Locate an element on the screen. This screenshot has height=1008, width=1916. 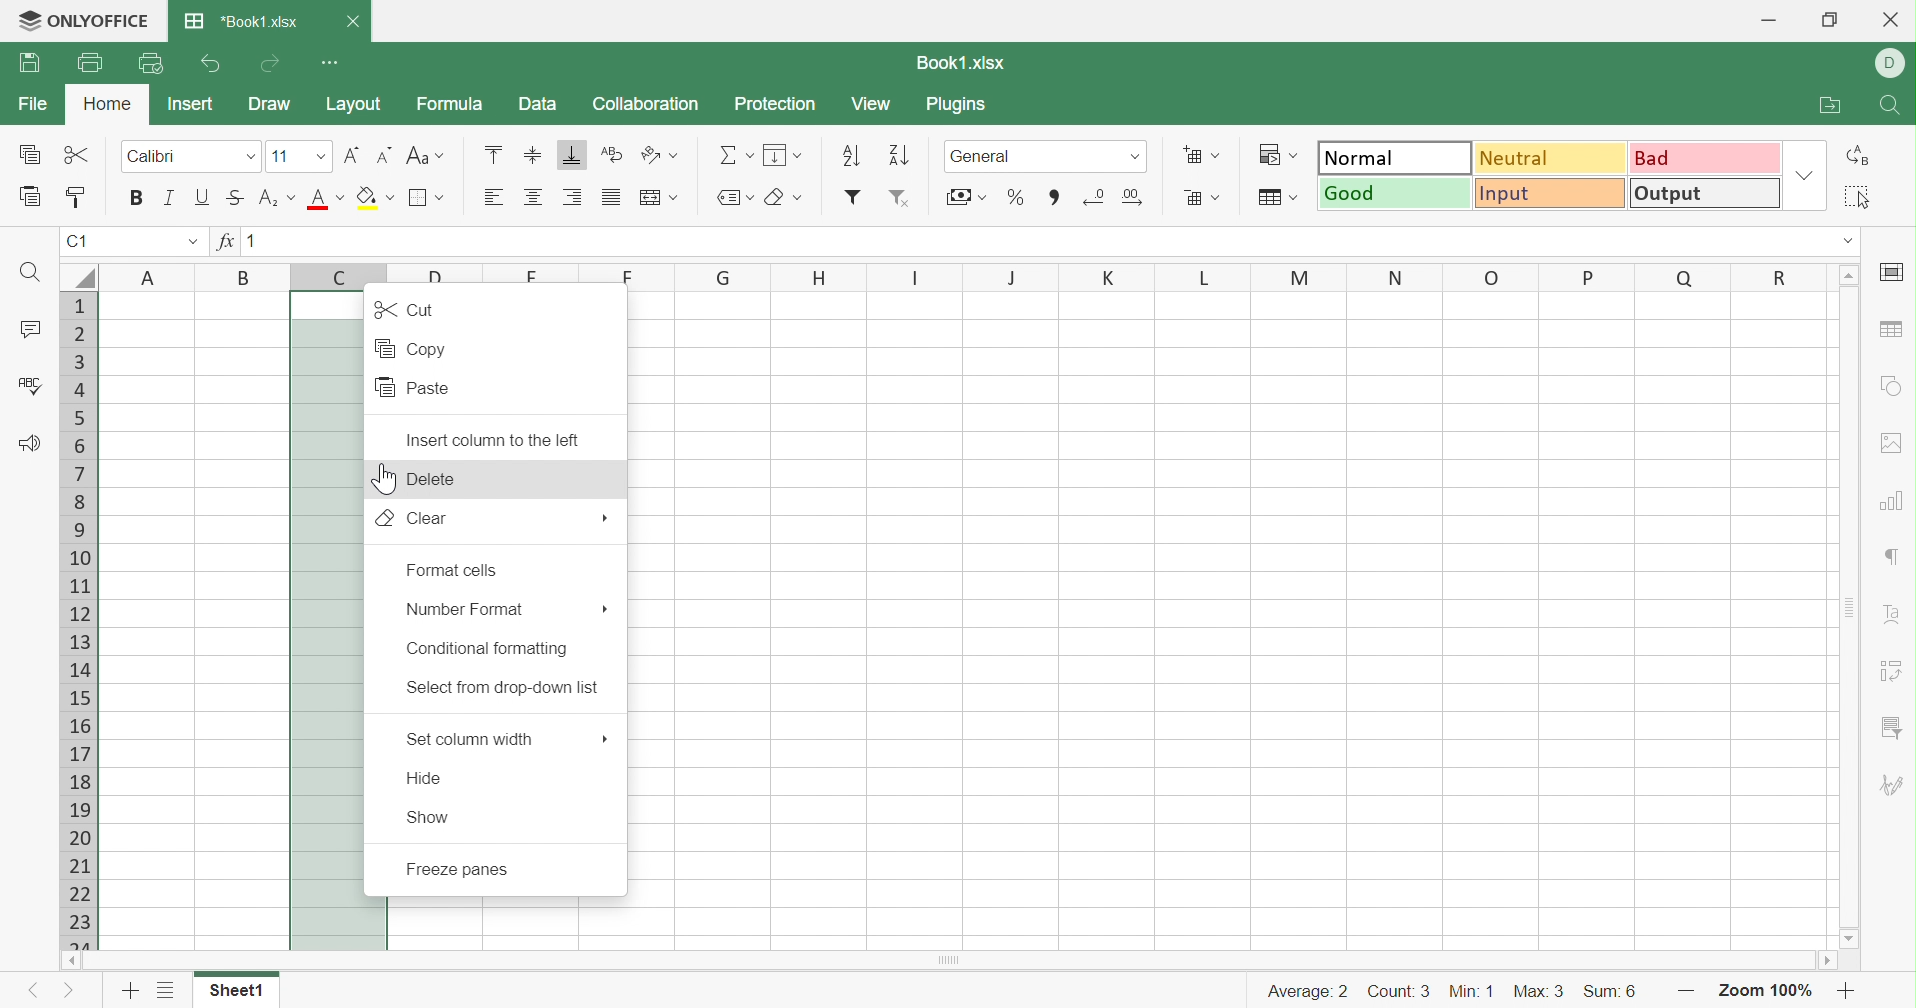
Add Sheet is located at coordinates (127, 991).